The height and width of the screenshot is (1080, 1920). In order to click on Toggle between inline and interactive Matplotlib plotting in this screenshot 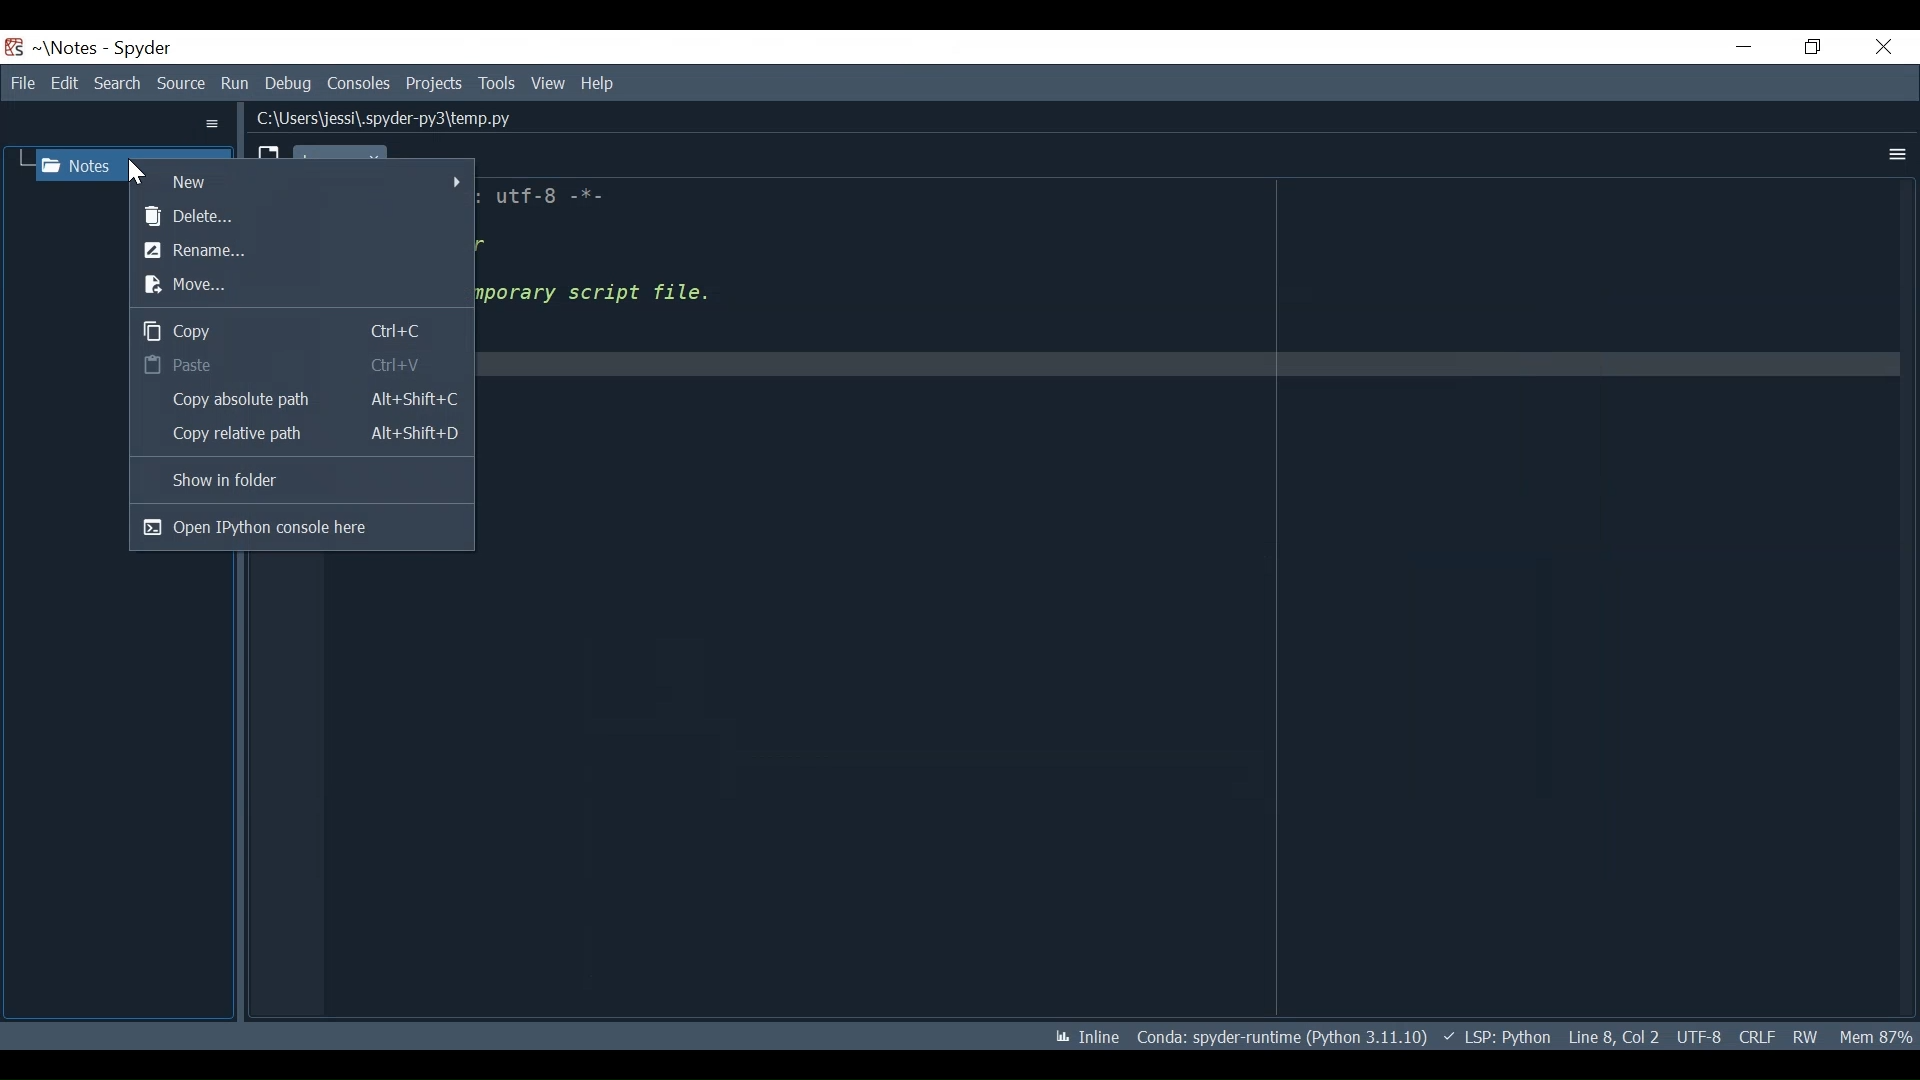, I will do `click(1089, 1037)`.